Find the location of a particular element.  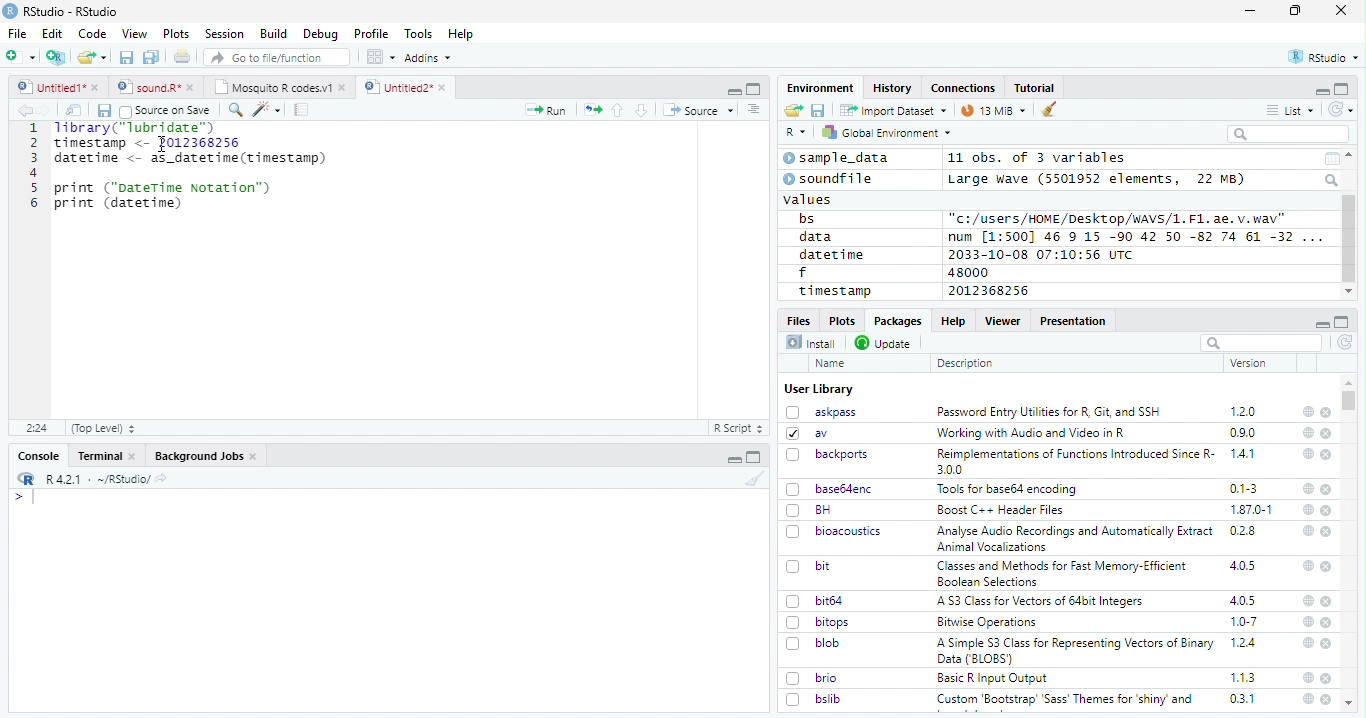

close is located at coordinates (1328, 510).